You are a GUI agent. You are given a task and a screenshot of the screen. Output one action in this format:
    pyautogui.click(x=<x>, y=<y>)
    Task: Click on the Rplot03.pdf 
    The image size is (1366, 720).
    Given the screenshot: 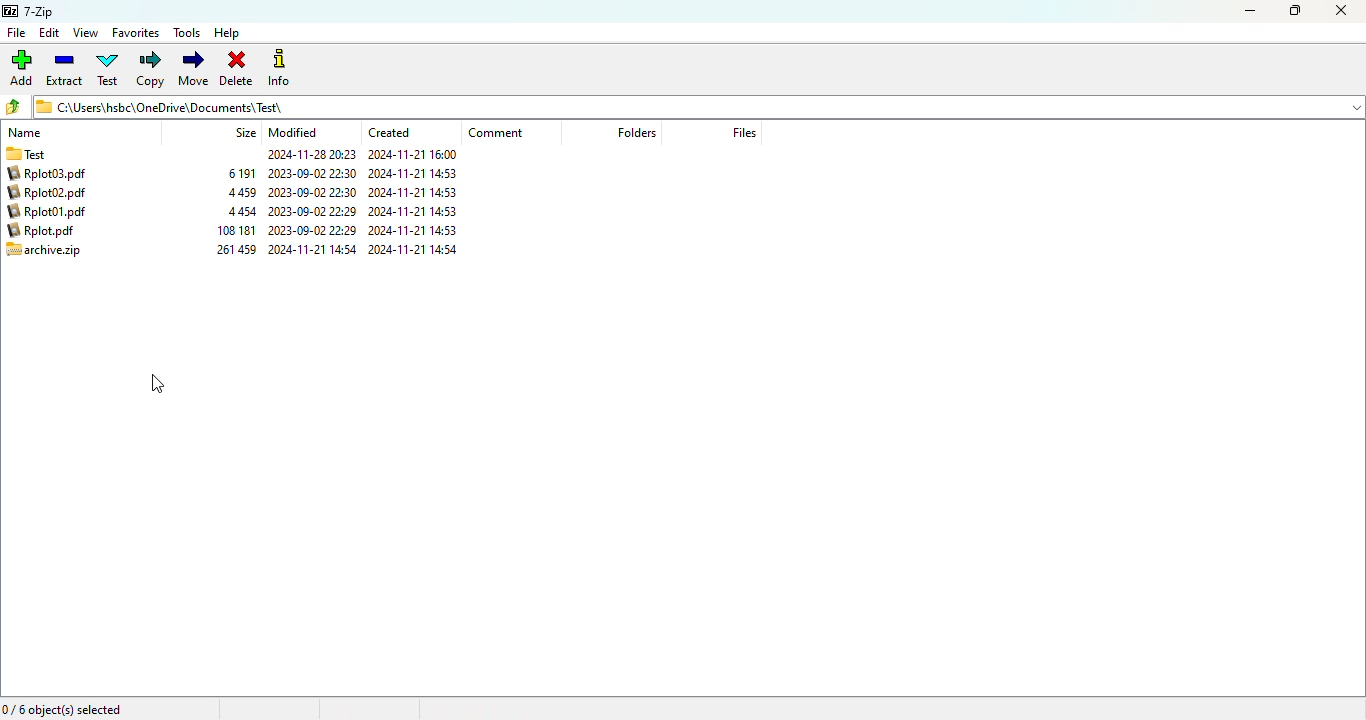 What is the action you would take?
    pyautogui.click(x=54, y=192)
    